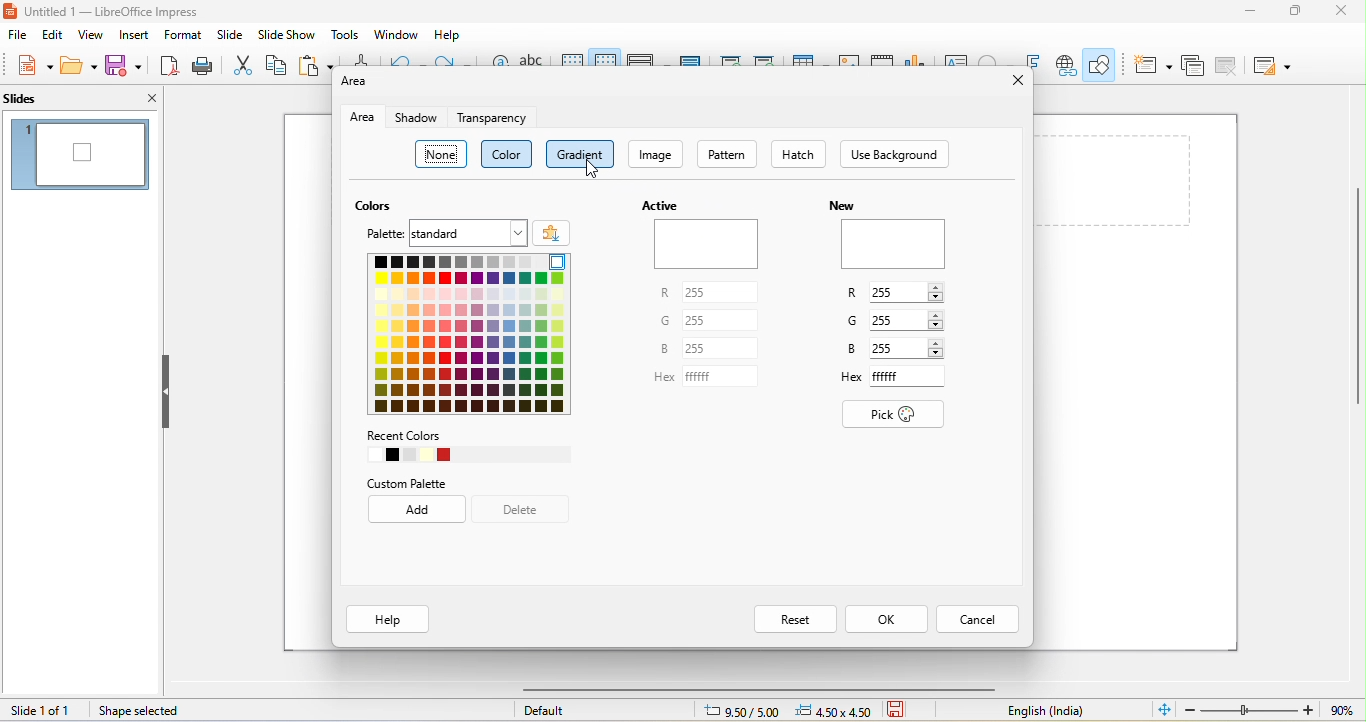  I want to click on open, so click(79, 63).